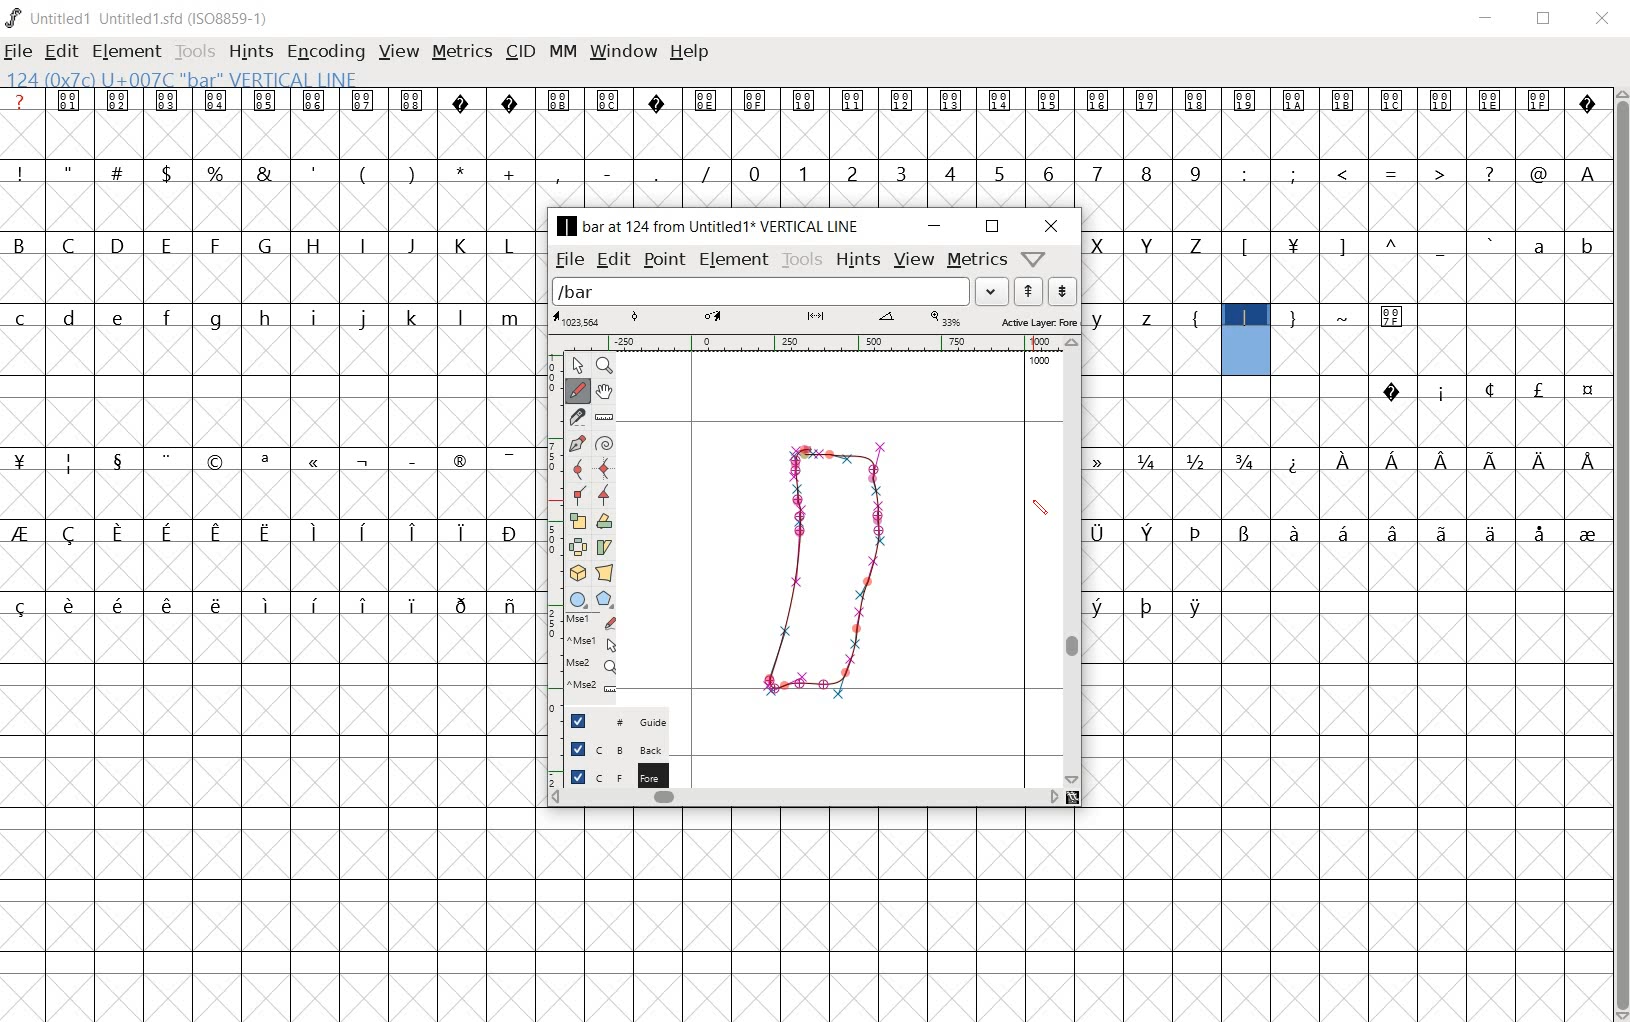 The height and width of the screenshot is (1022, 1630). Describe the element at coordinates (273, 605) in the screenshot. I see `special letters` at that location.